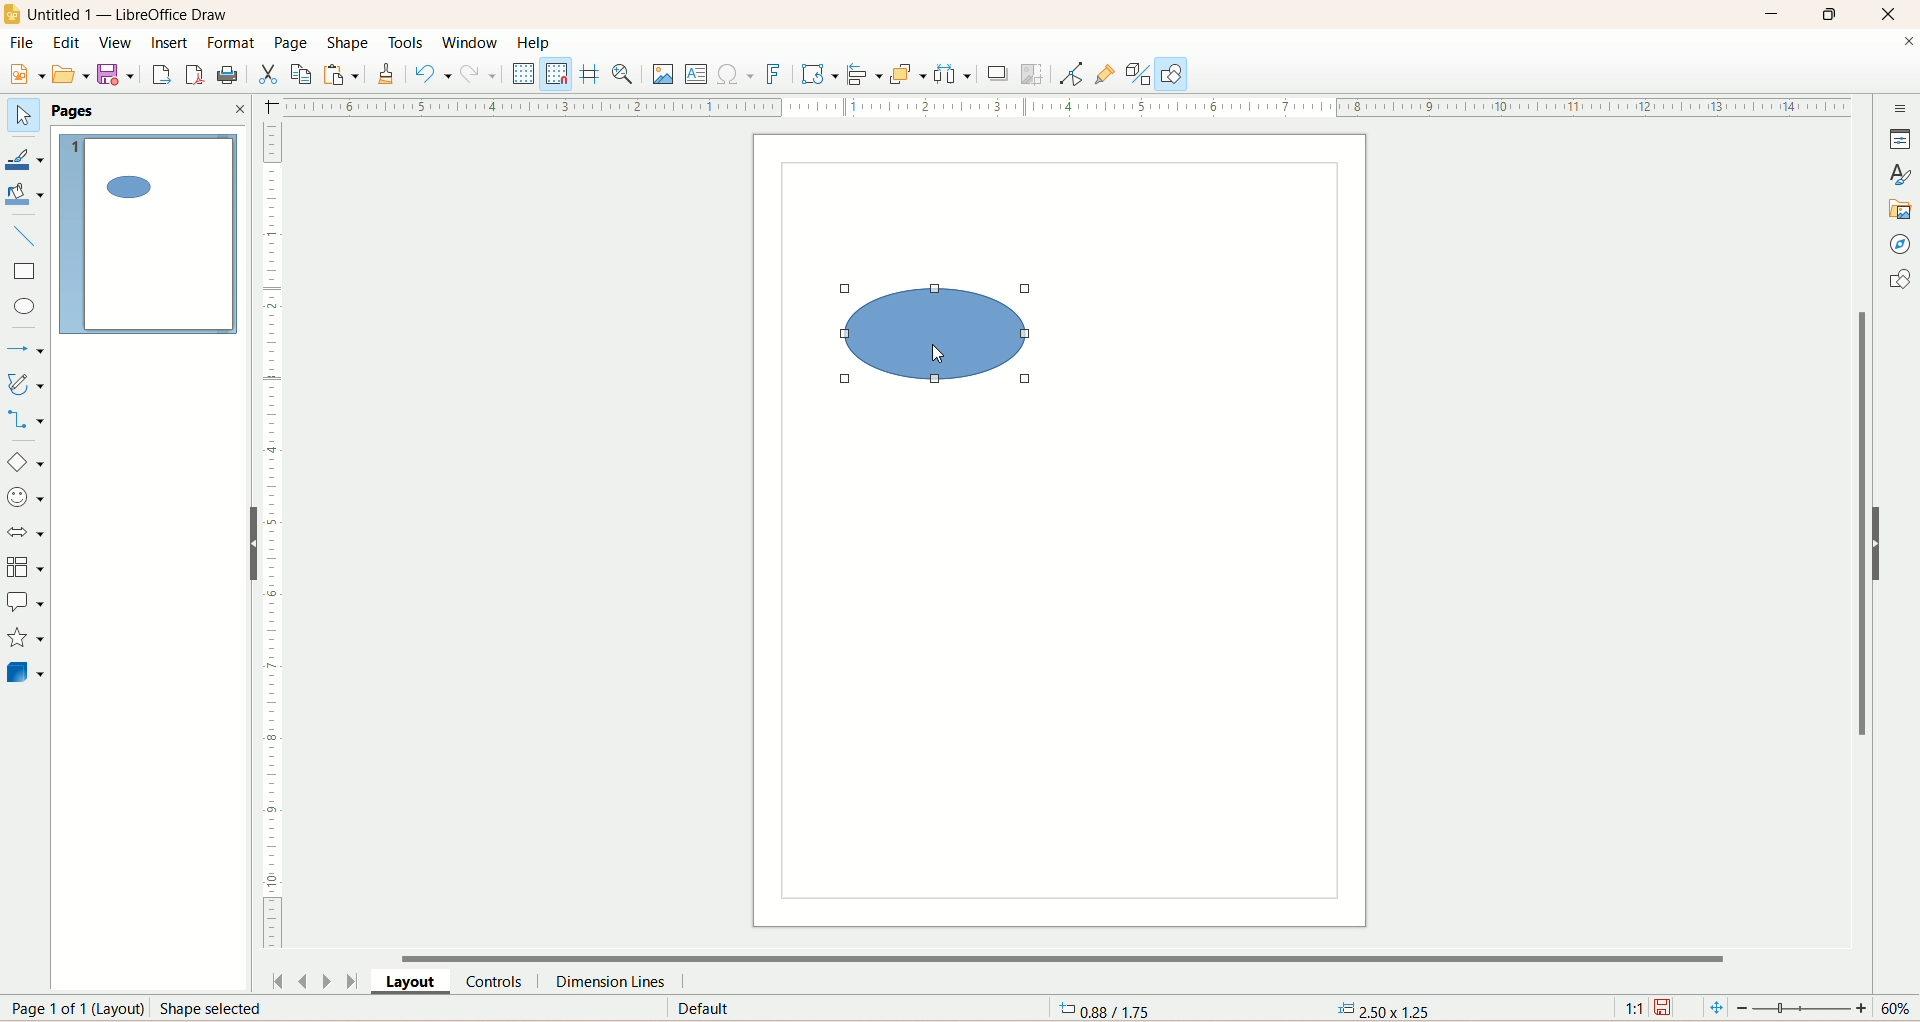  Describe the element at coordinates (1900, 1009) in the screenshot. I see `zoom percentage` at that location.